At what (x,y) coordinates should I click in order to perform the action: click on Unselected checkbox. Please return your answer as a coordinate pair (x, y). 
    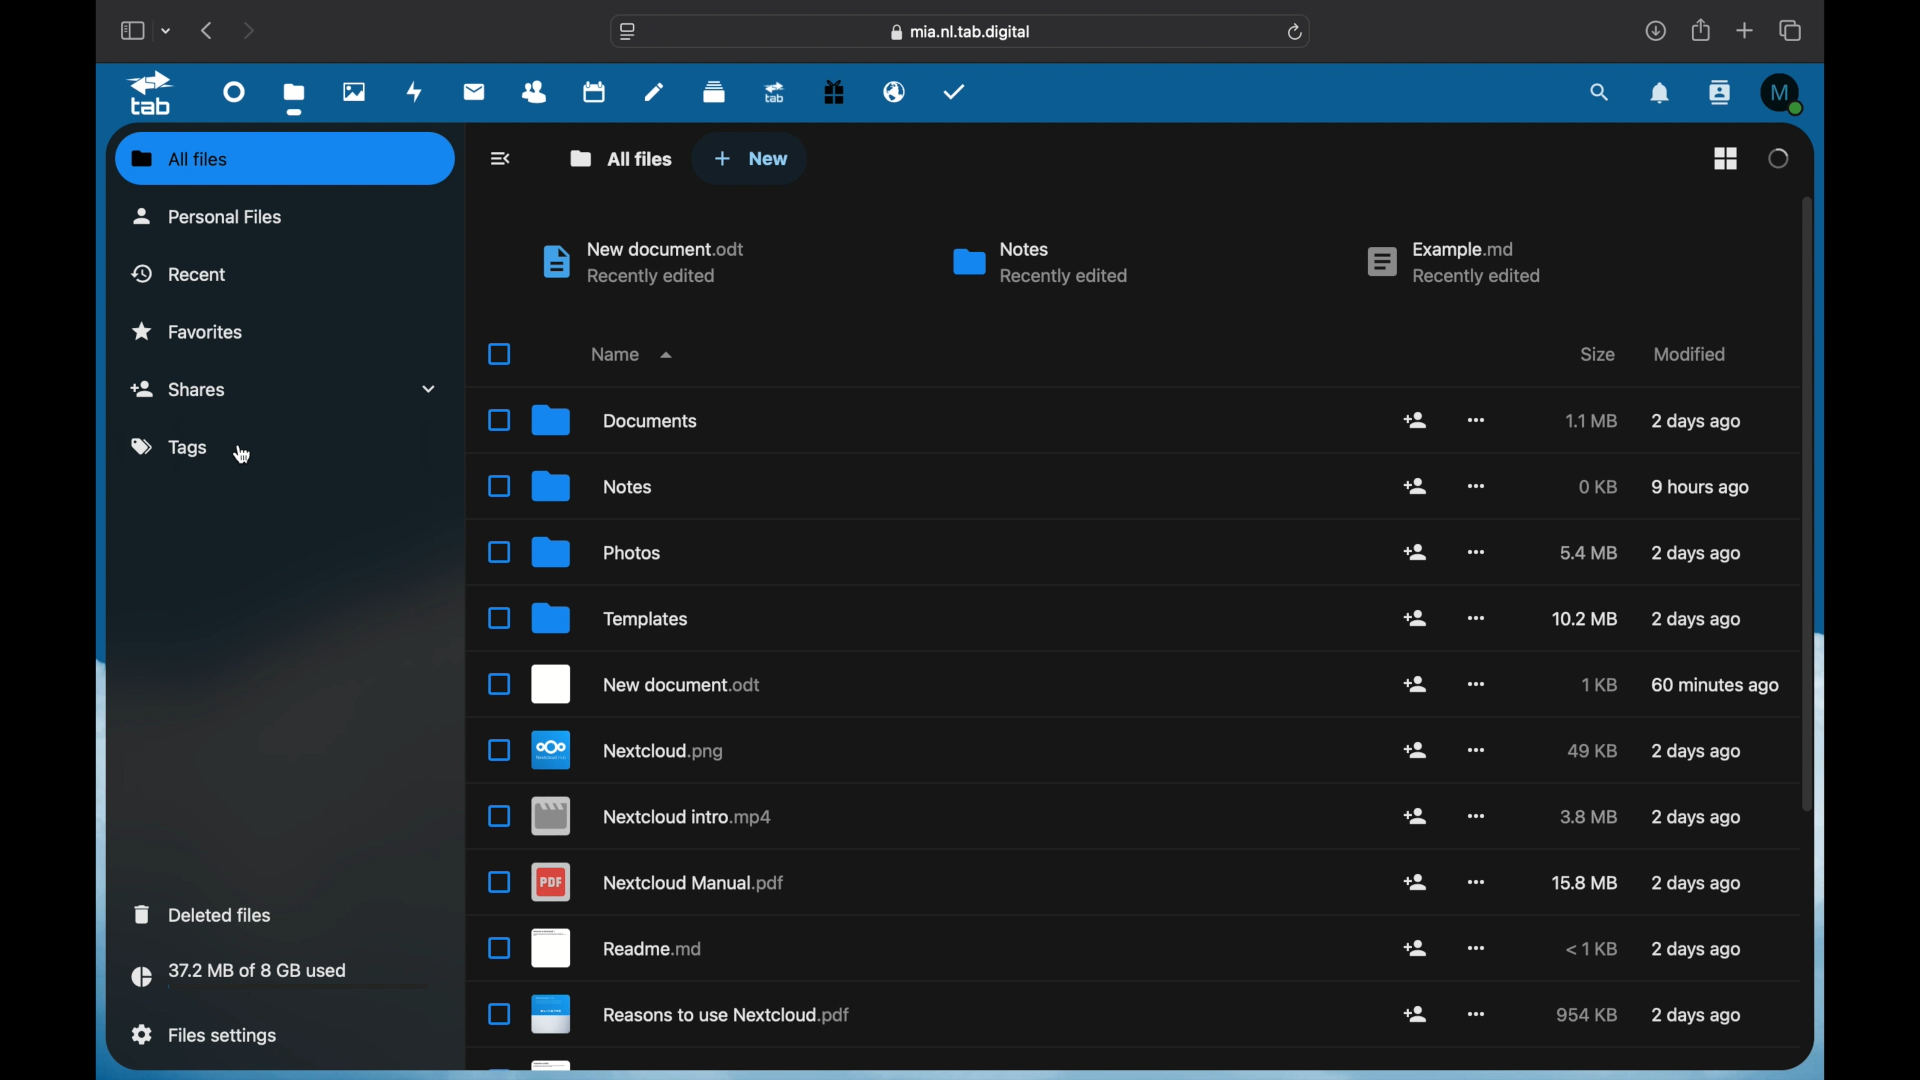
    Looking at the image, I should click on (498, 419).